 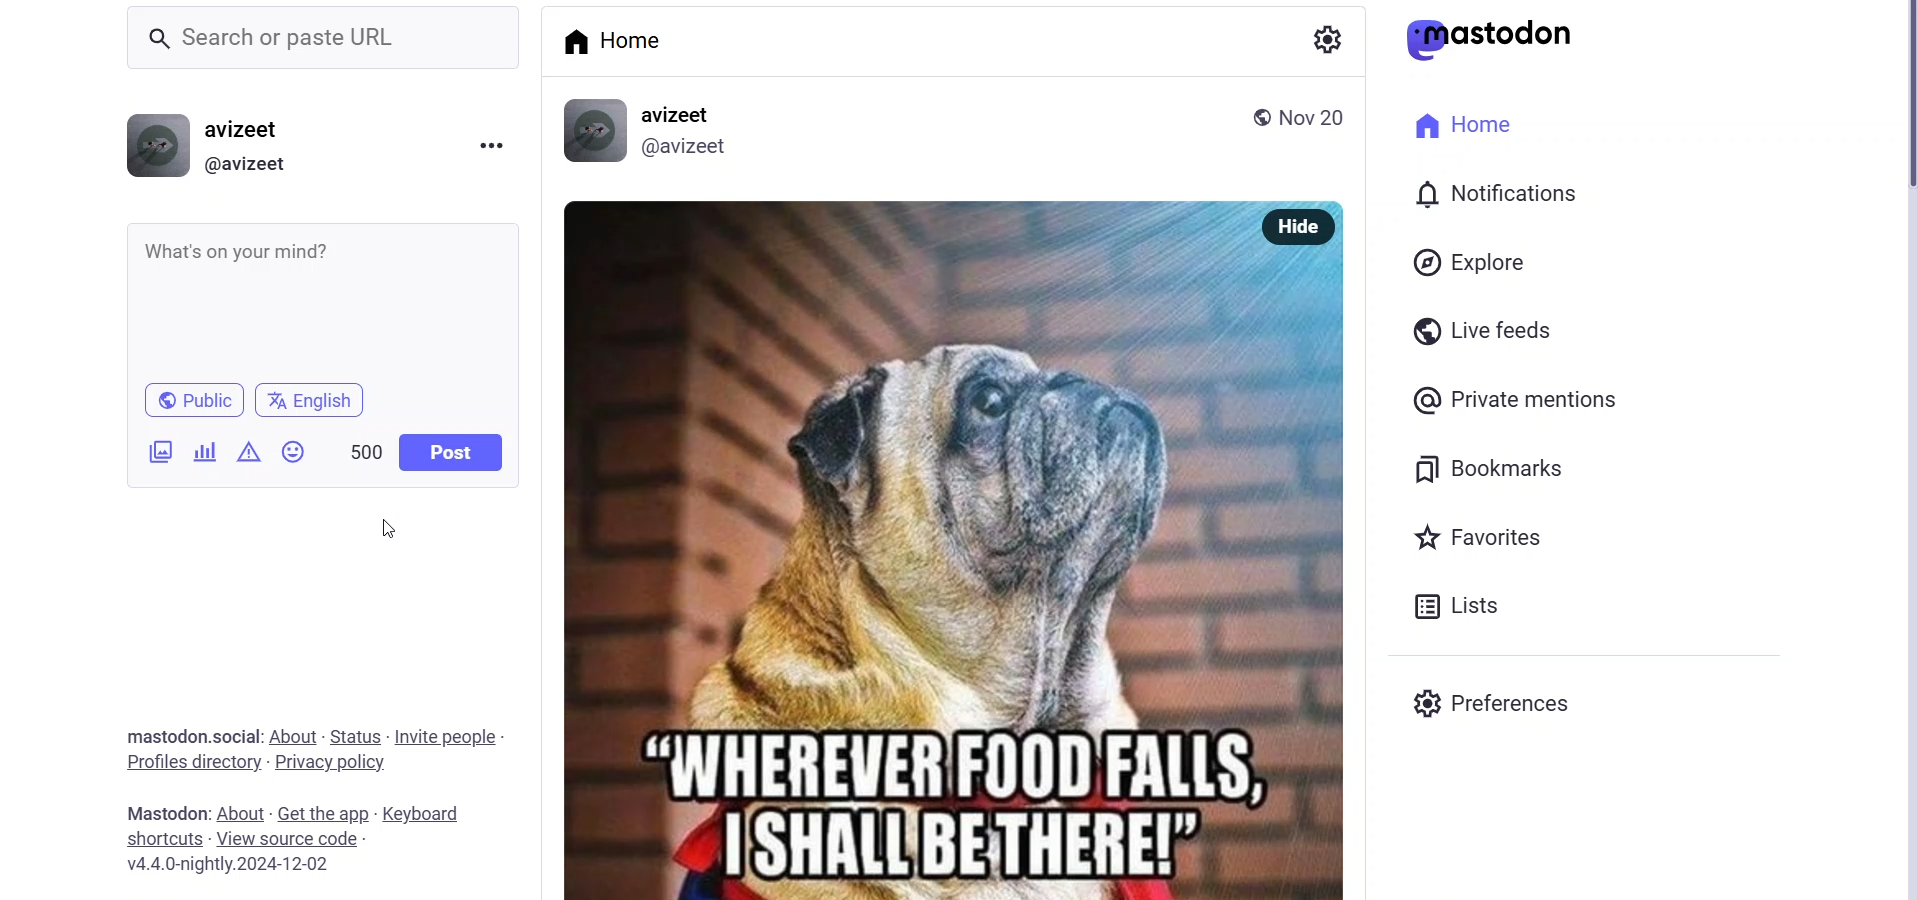 I want to click on live feeds, so click(x=1477, y=328).